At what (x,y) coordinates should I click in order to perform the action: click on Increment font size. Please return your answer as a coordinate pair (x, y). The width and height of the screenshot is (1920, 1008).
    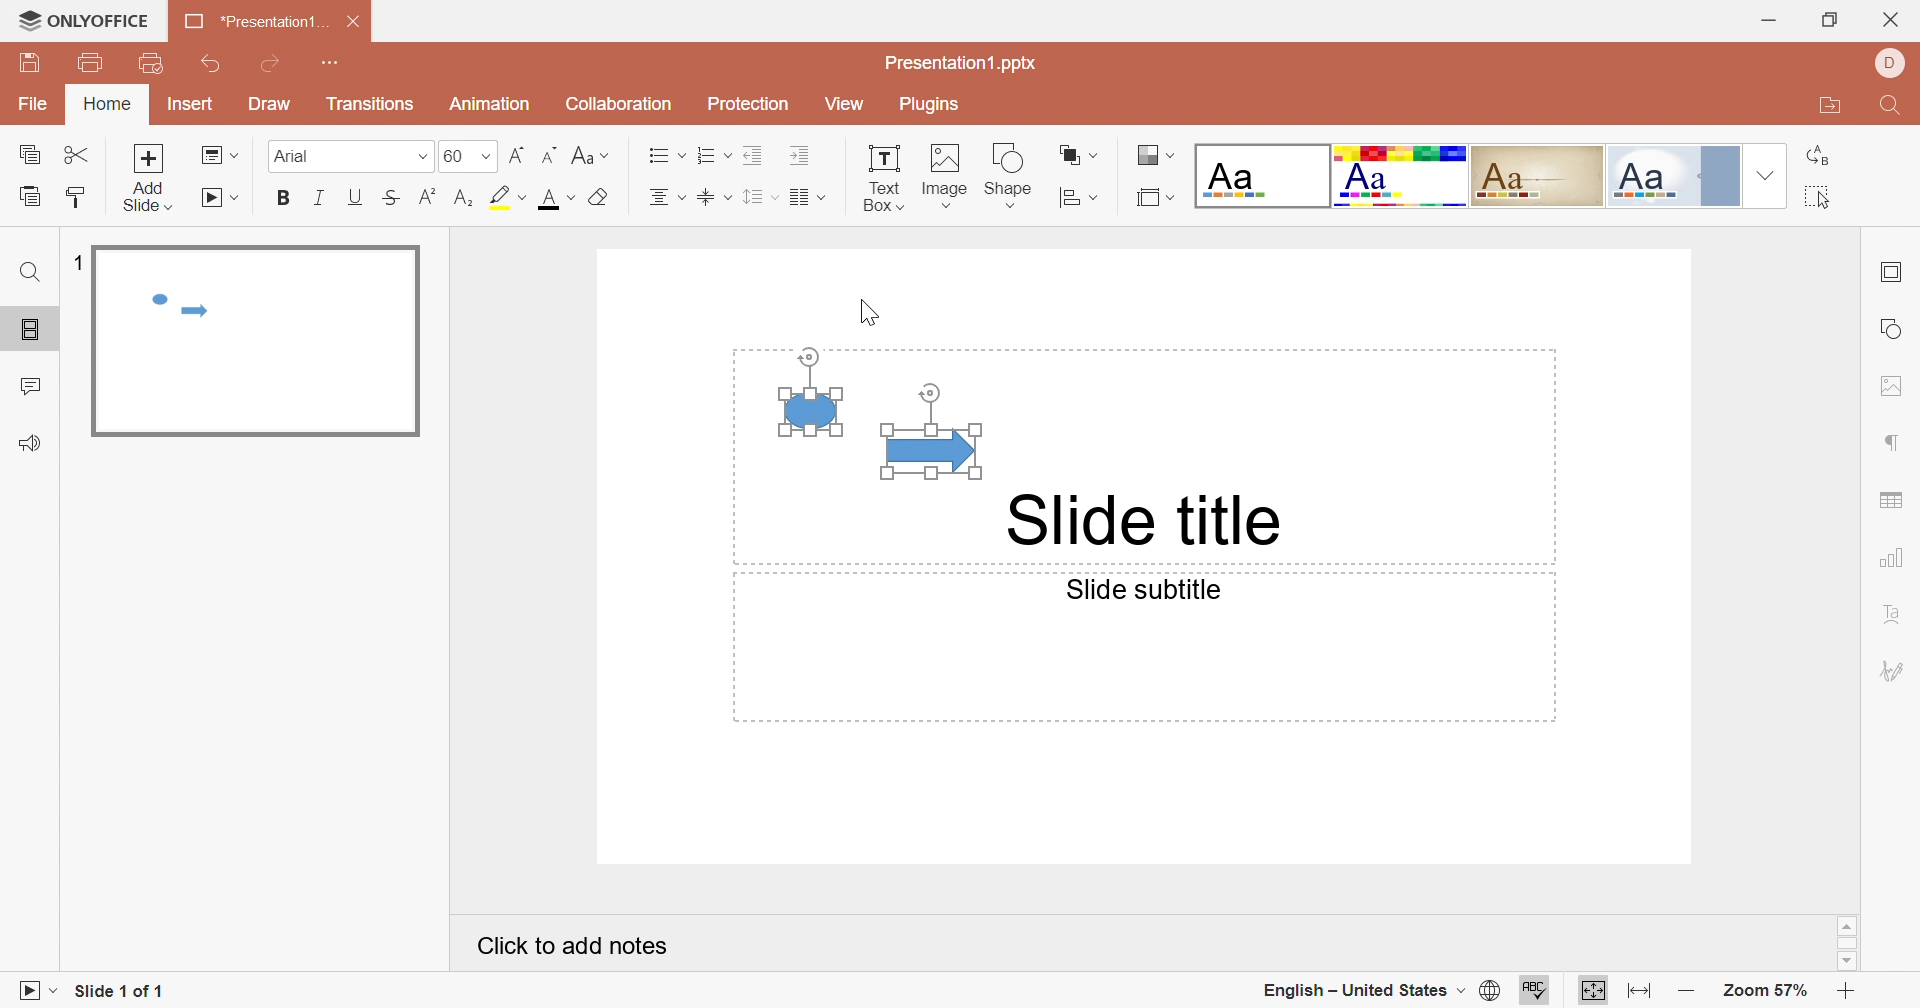
    Looking at the image, I should click on (517, 154).